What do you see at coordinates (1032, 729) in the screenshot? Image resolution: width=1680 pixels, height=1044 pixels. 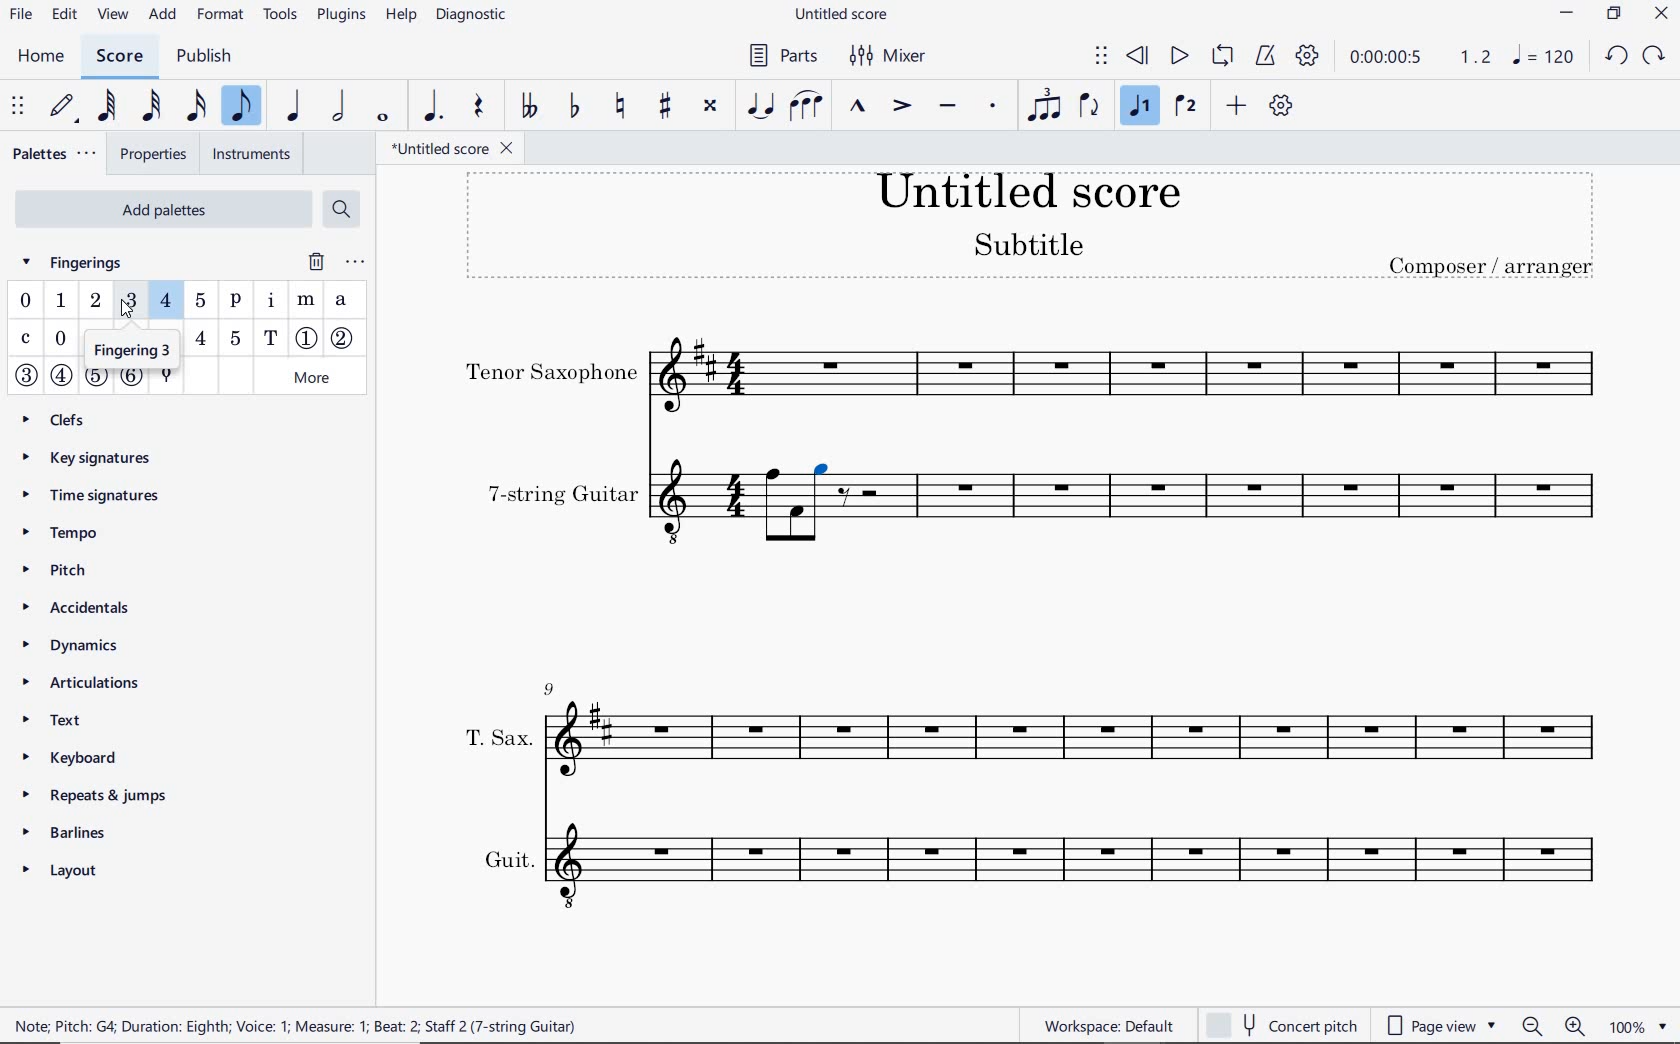 I see `INSTRUMENT: T.SAX` at bounding box center [1032, 729].